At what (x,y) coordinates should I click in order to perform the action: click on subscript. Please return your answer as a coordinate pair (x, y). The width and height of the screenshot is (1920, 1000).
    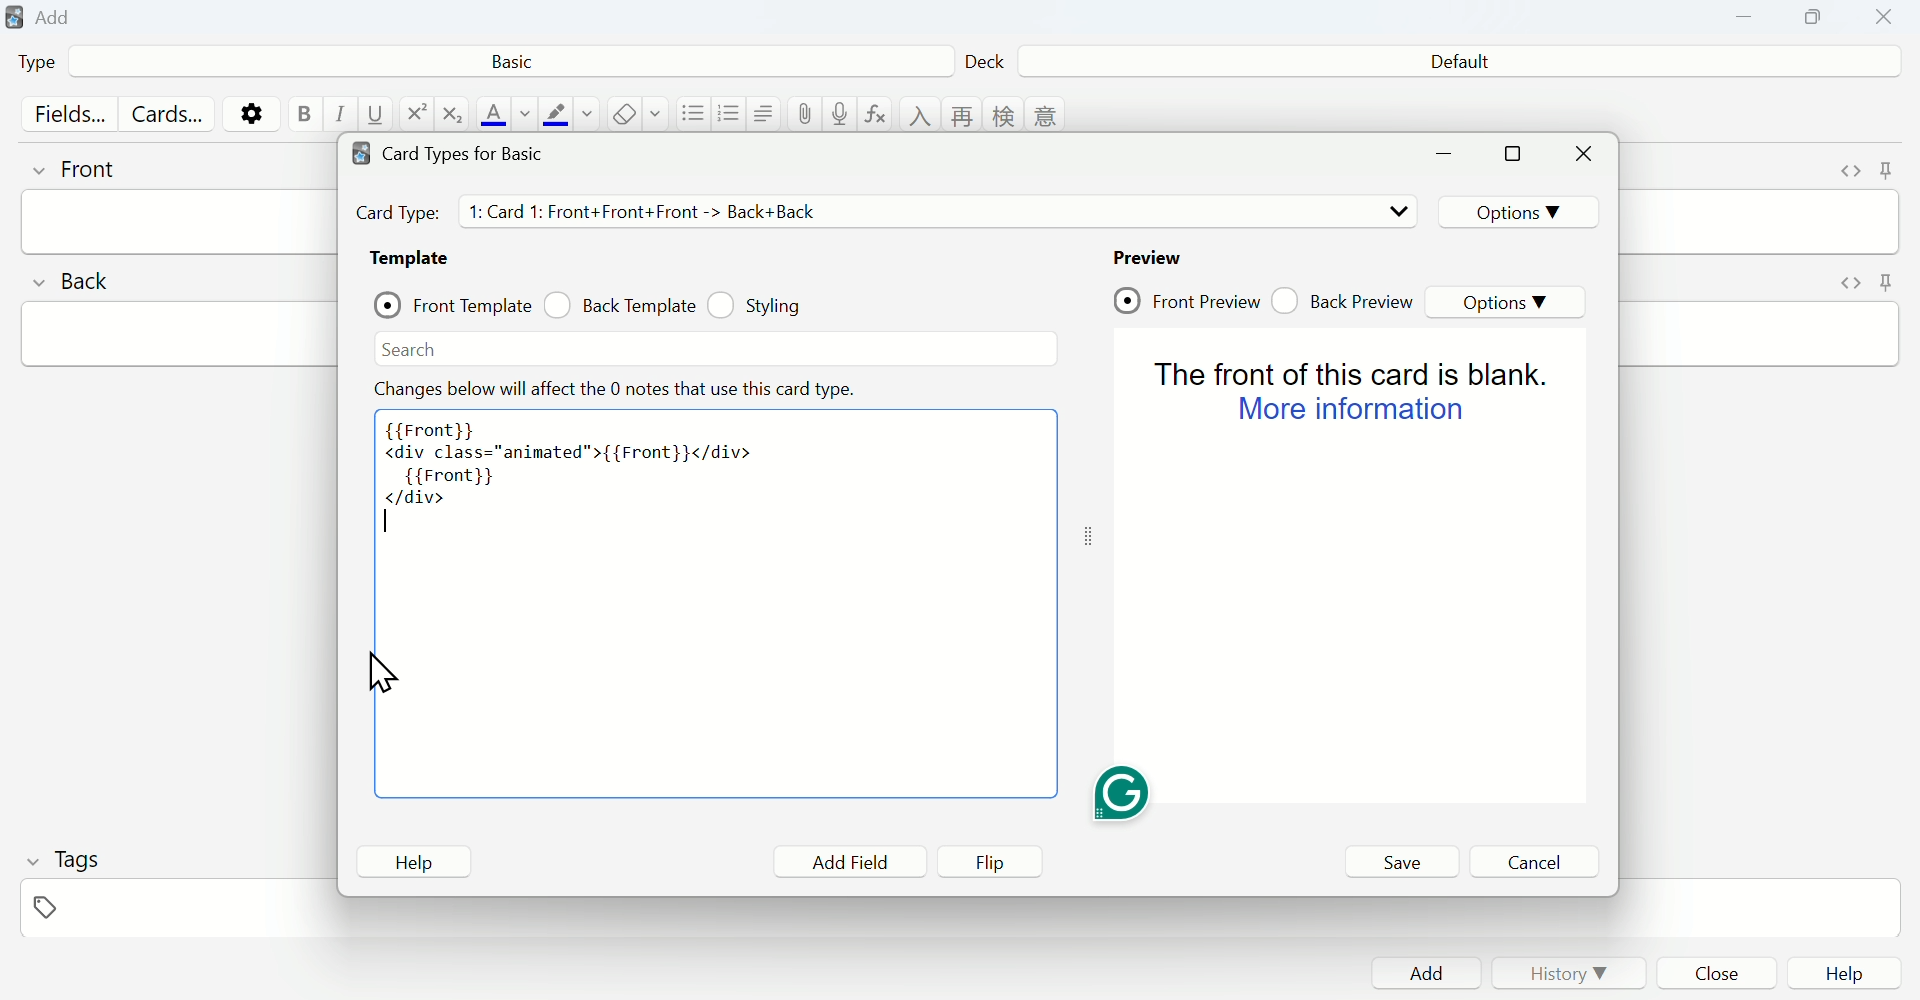
    Looking at the image, I should click on (453, 114).